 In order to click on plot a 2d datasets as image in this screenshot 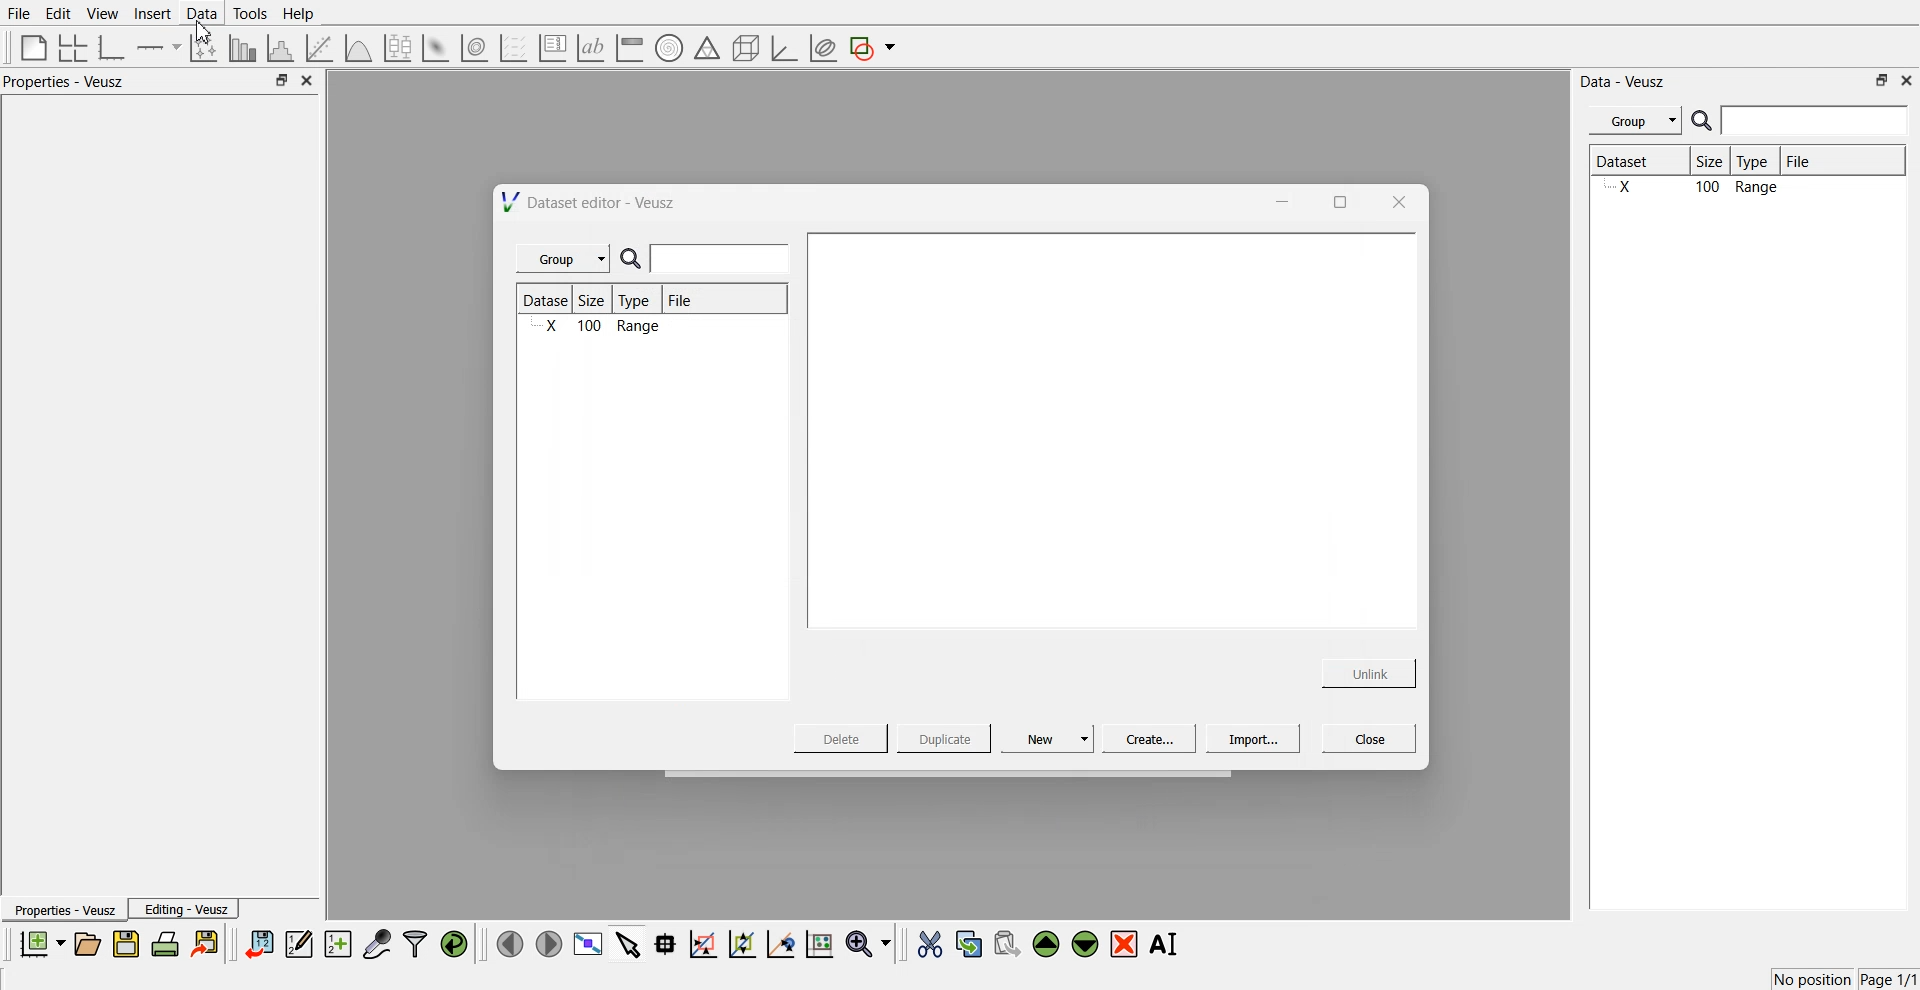, I will do `click(434, 47)`.